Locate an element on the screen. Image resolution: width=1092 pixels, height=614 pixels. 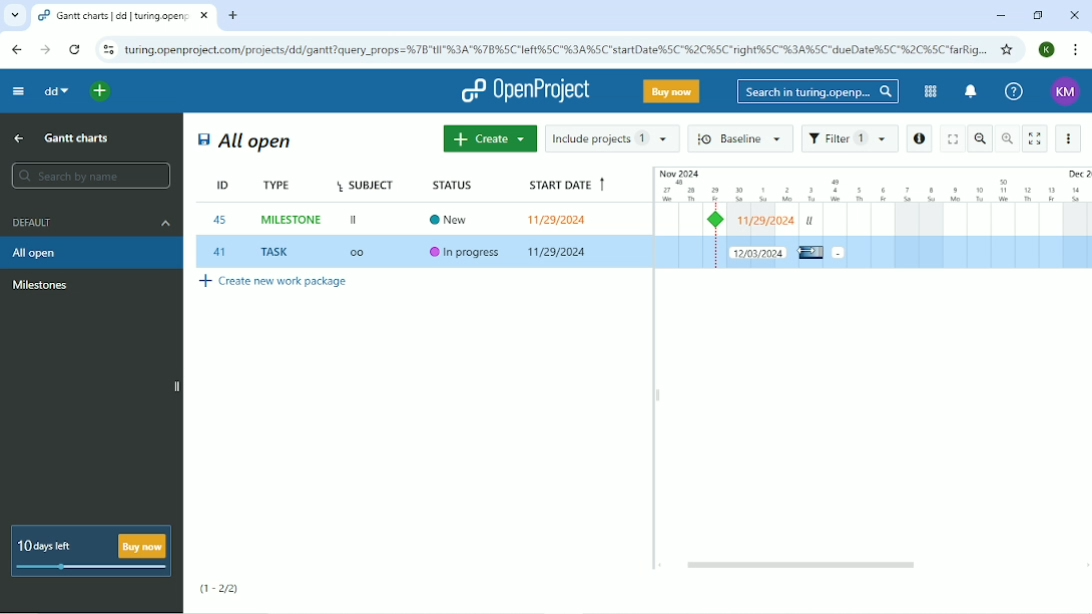
Status is located at coordinates (457, 184).